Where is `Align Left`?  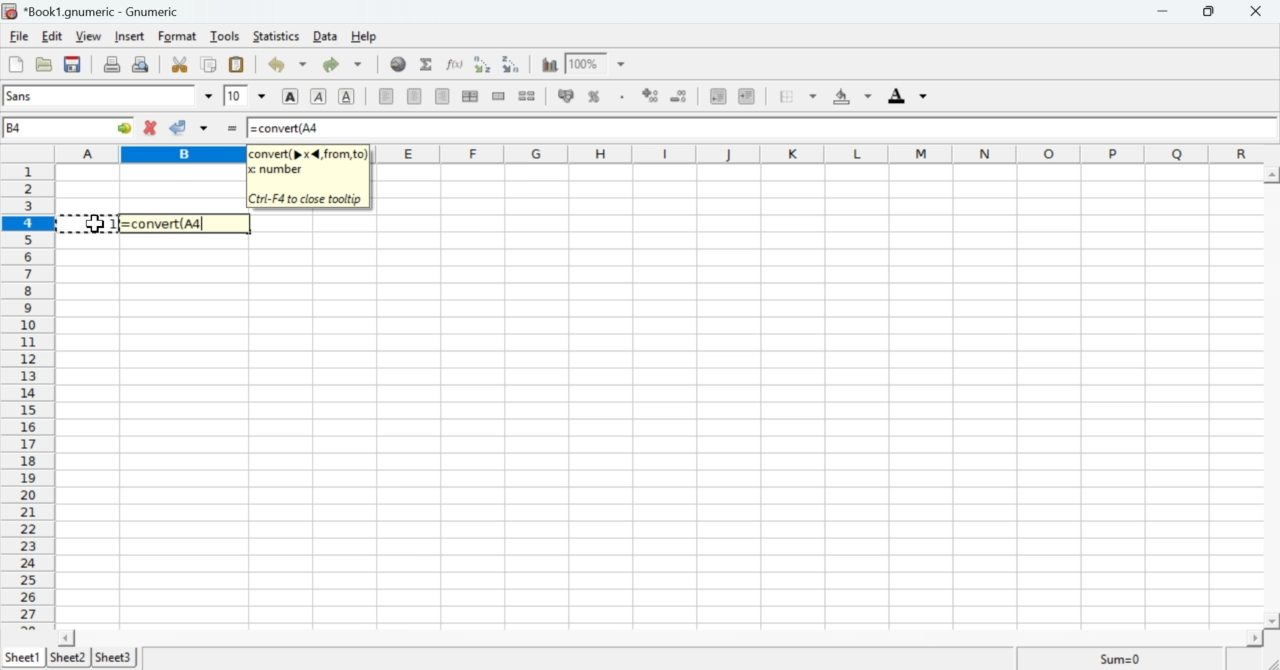
Align Left is located at coordinates (386, 97).